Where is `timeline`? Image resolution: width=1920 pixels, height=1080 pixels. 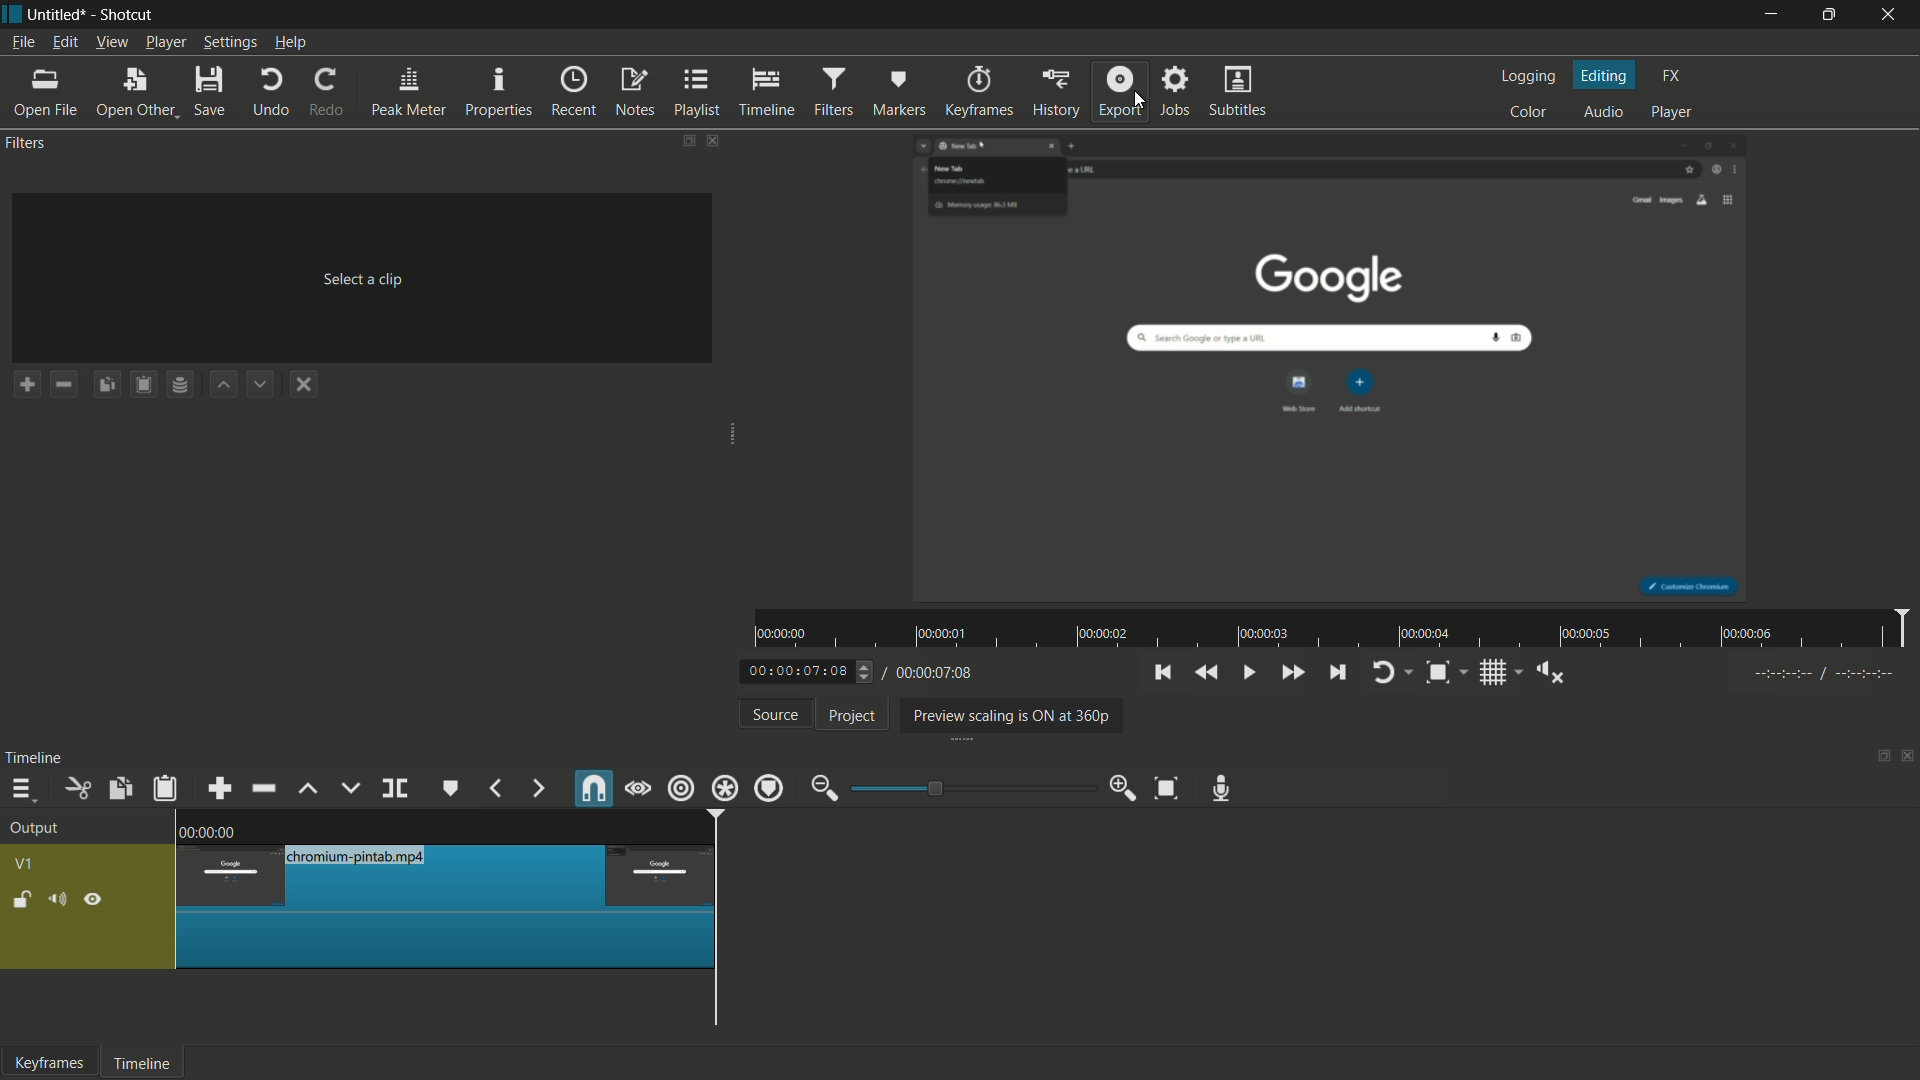
timeline is located at coordinates (34, 758).